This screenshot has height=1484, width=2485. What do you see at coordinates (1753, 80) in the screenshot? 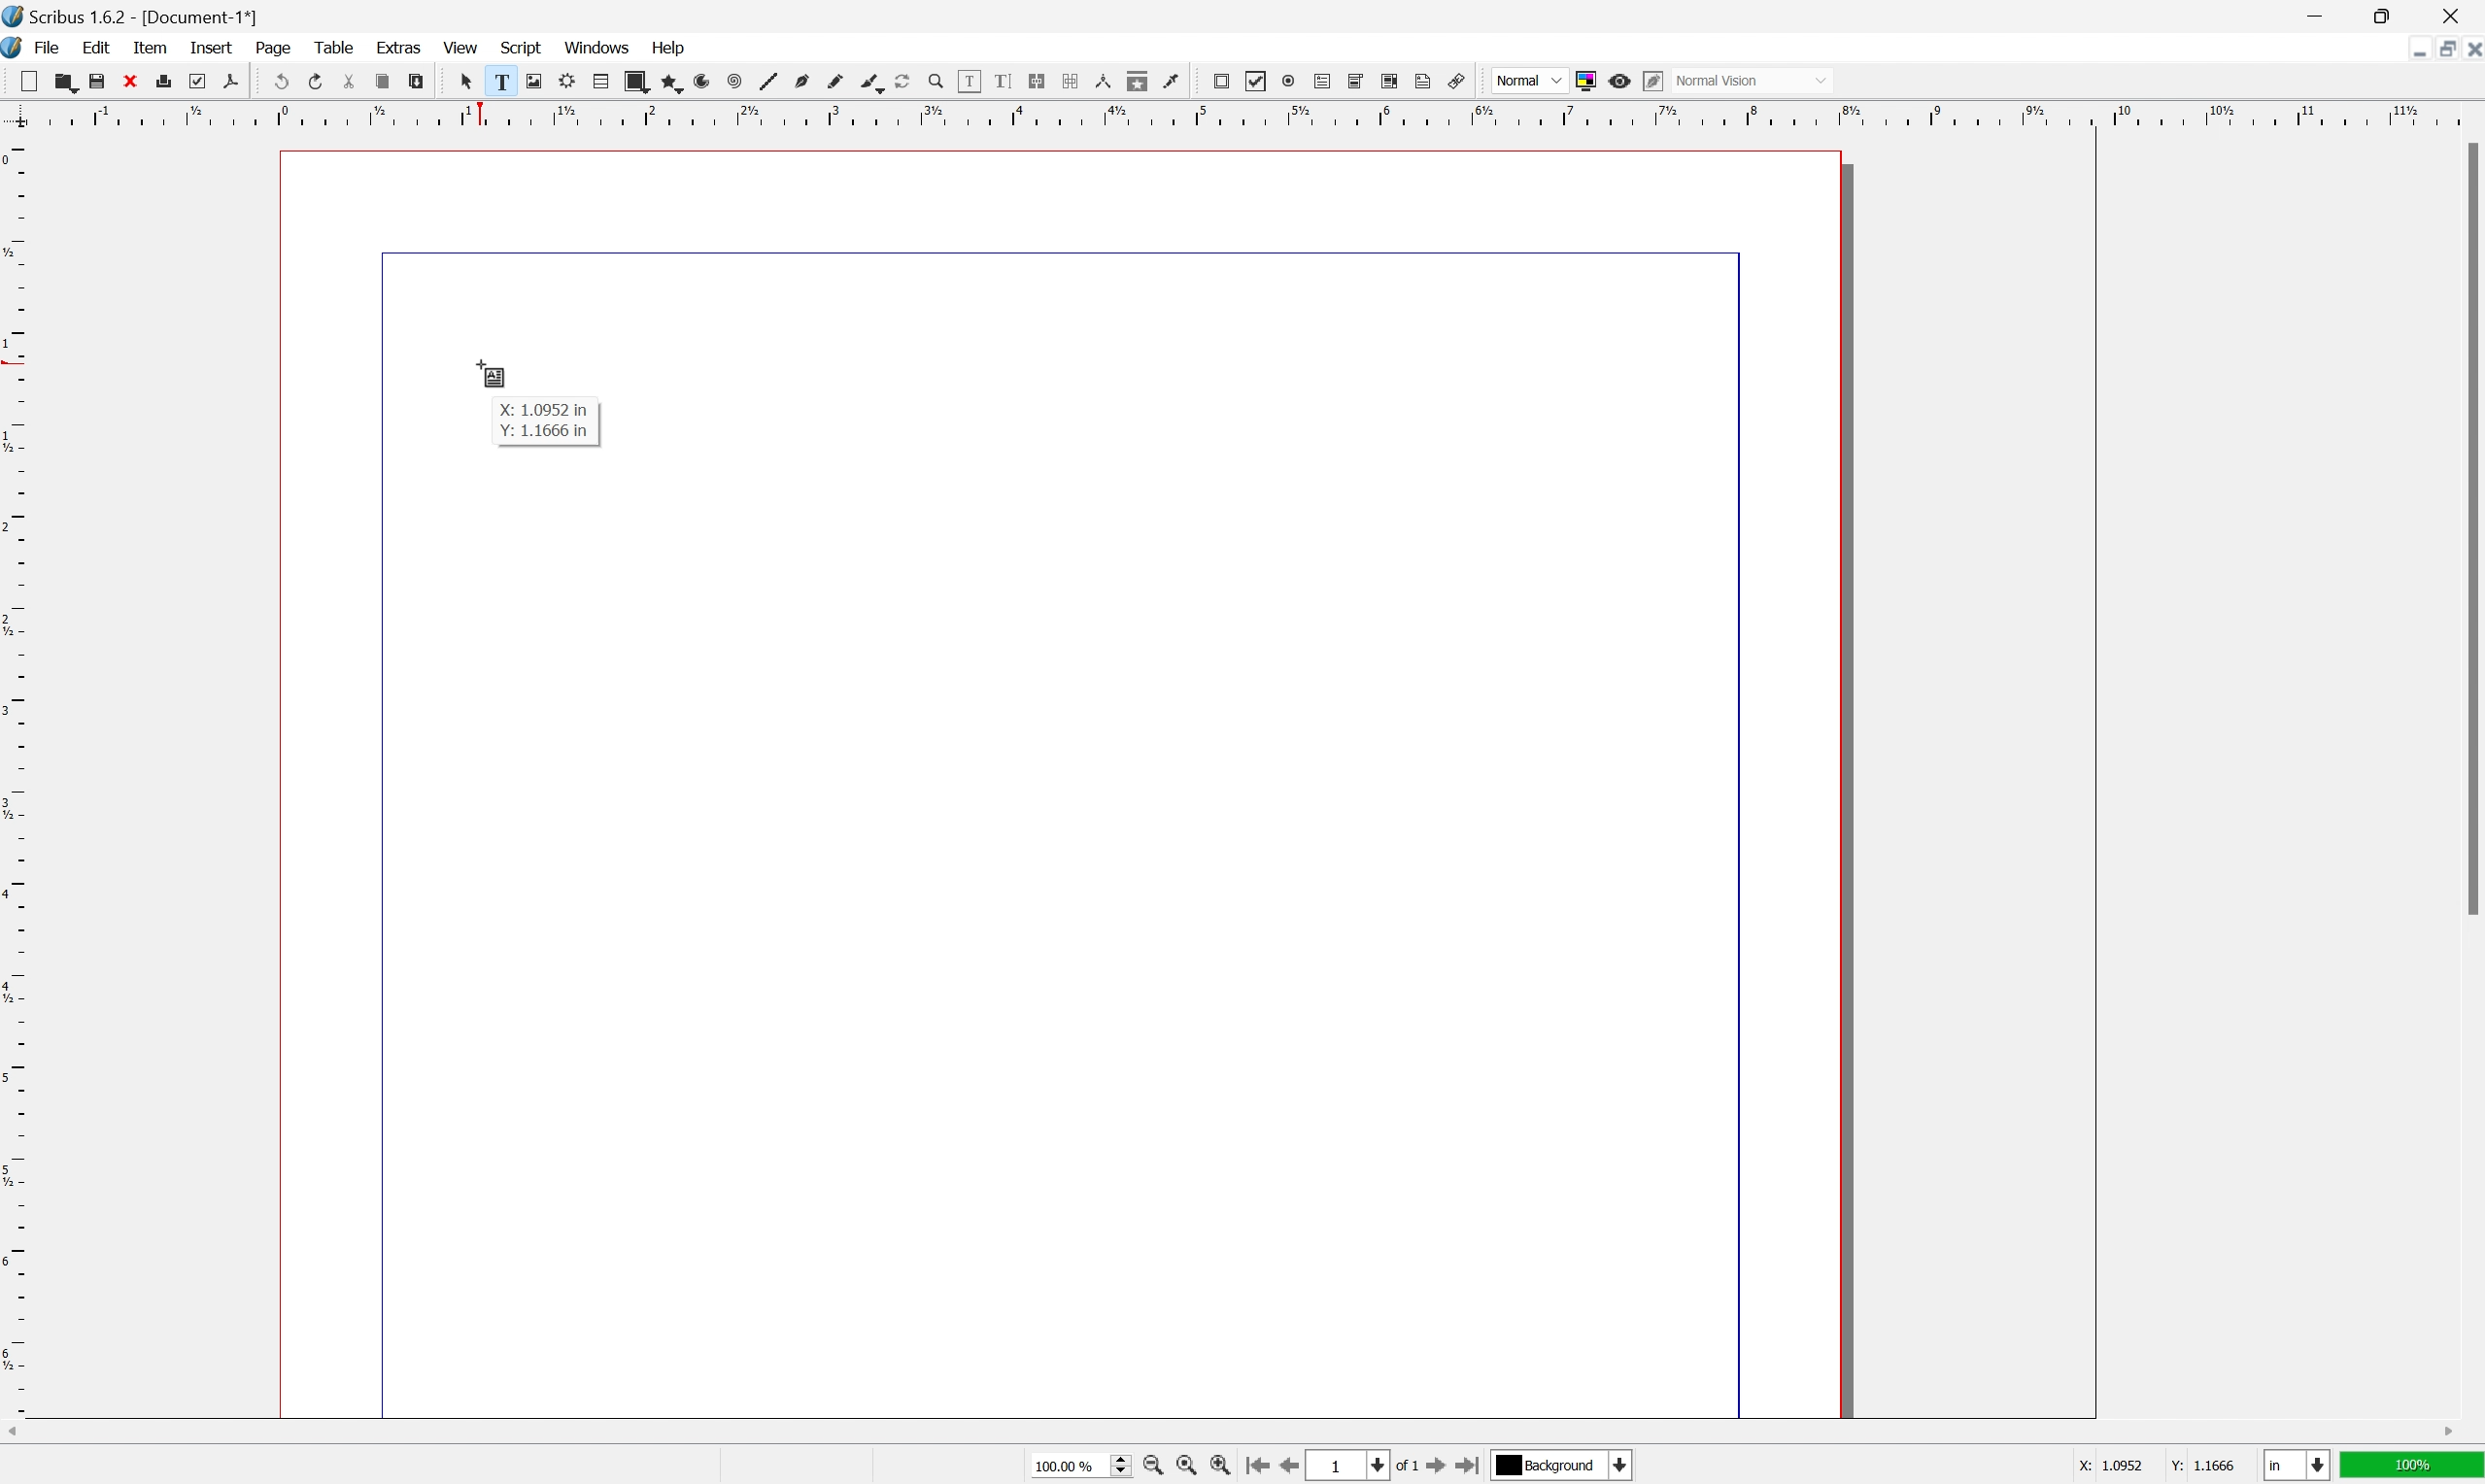
I see `normal vision` at bounding box center [1753, 80].